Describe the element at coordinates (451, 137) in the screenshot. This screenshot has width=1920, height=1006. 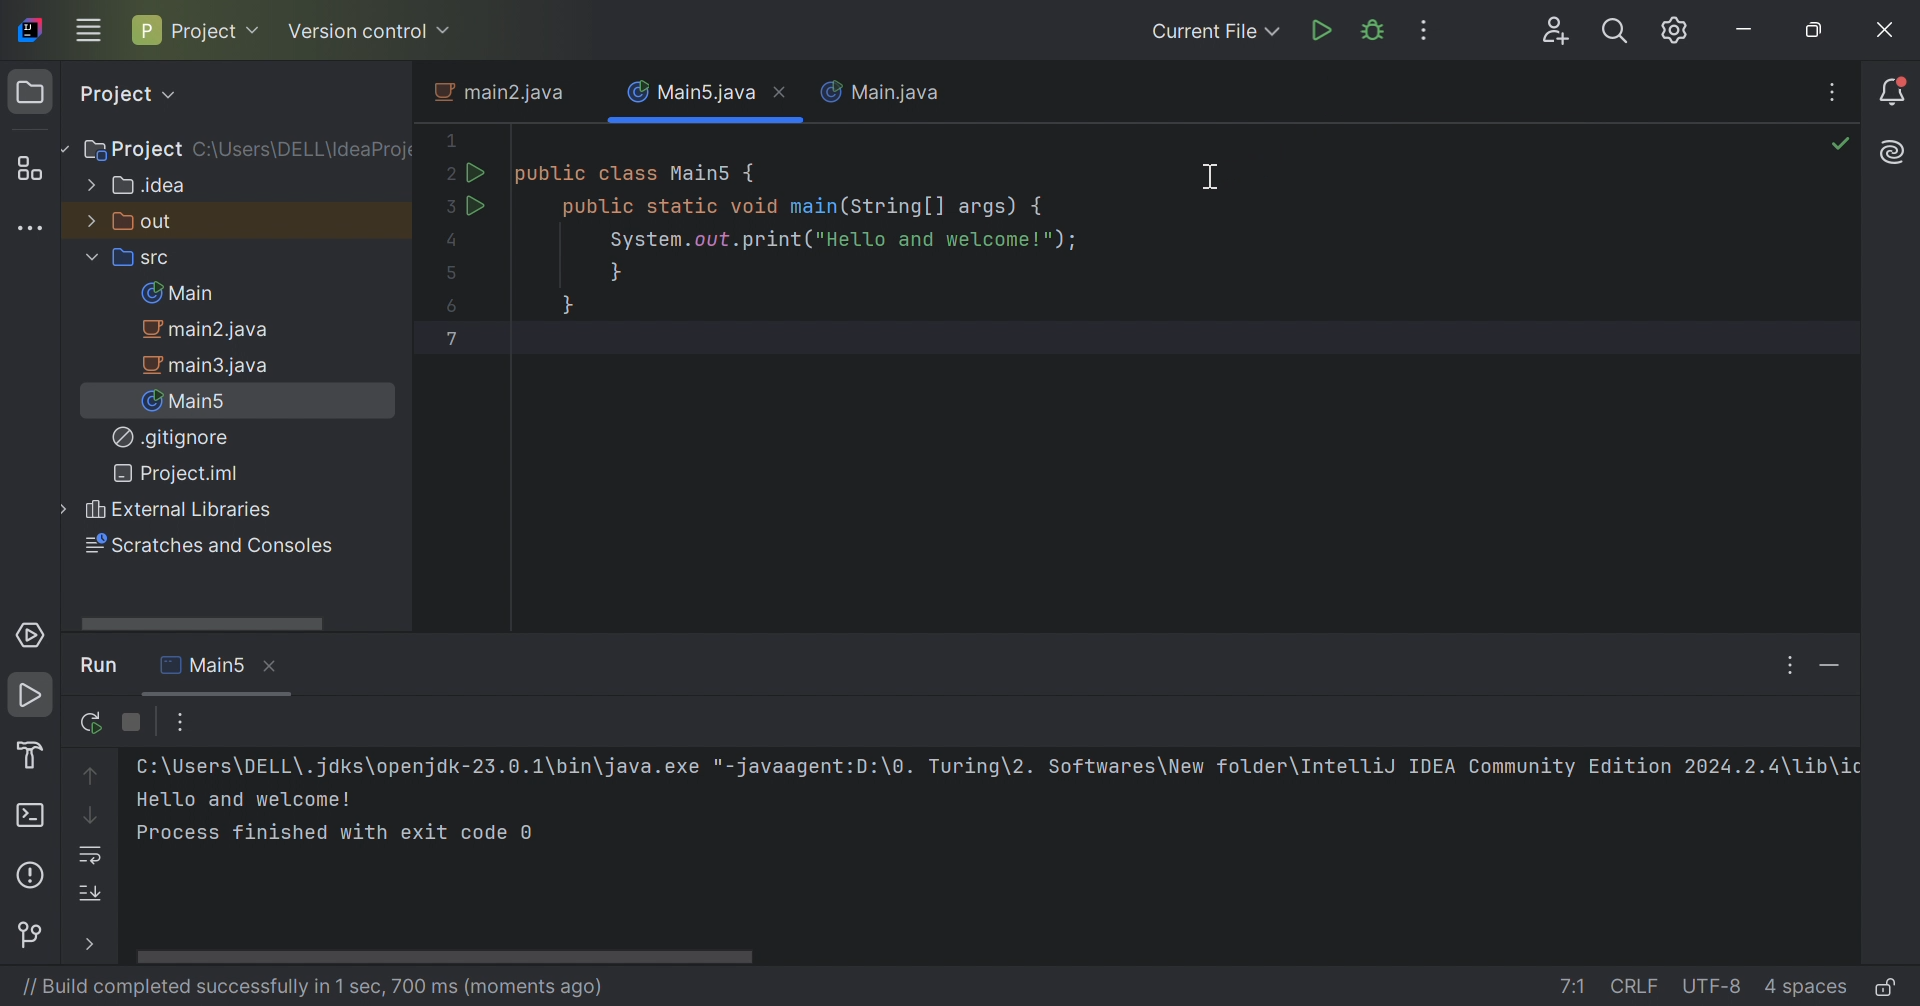
I see `1` at that location.